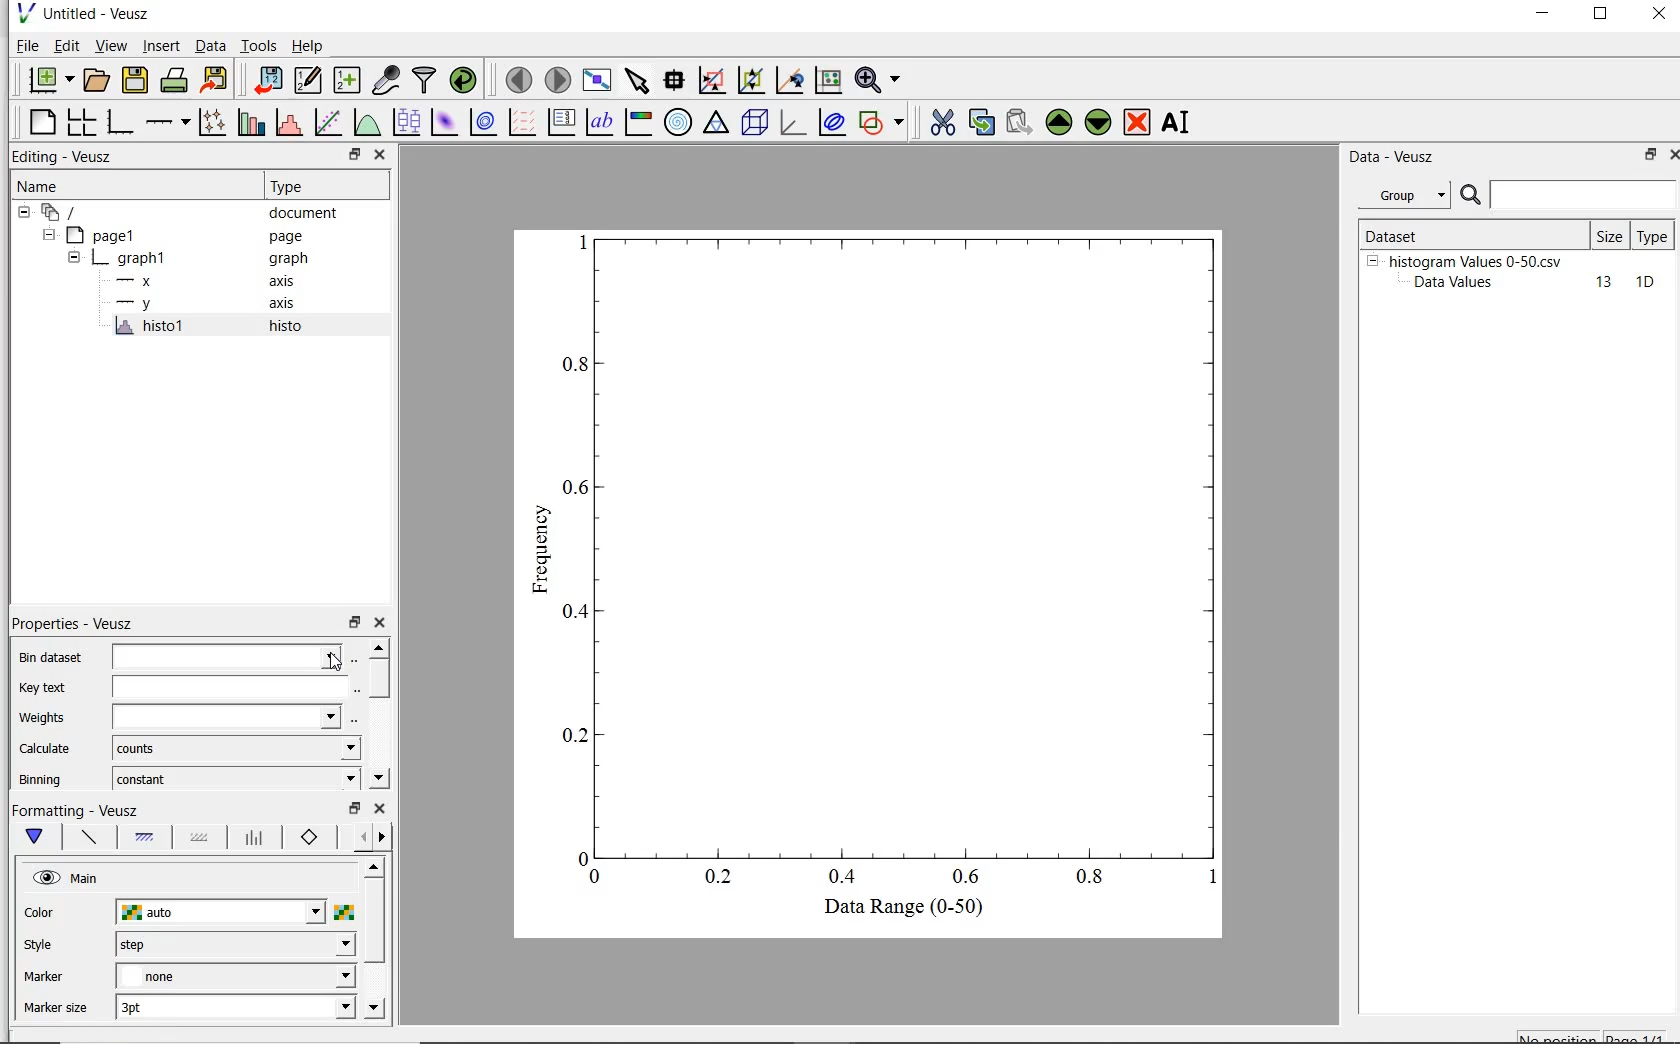  I want to click on paste the selected widget, so click(1018, 124).